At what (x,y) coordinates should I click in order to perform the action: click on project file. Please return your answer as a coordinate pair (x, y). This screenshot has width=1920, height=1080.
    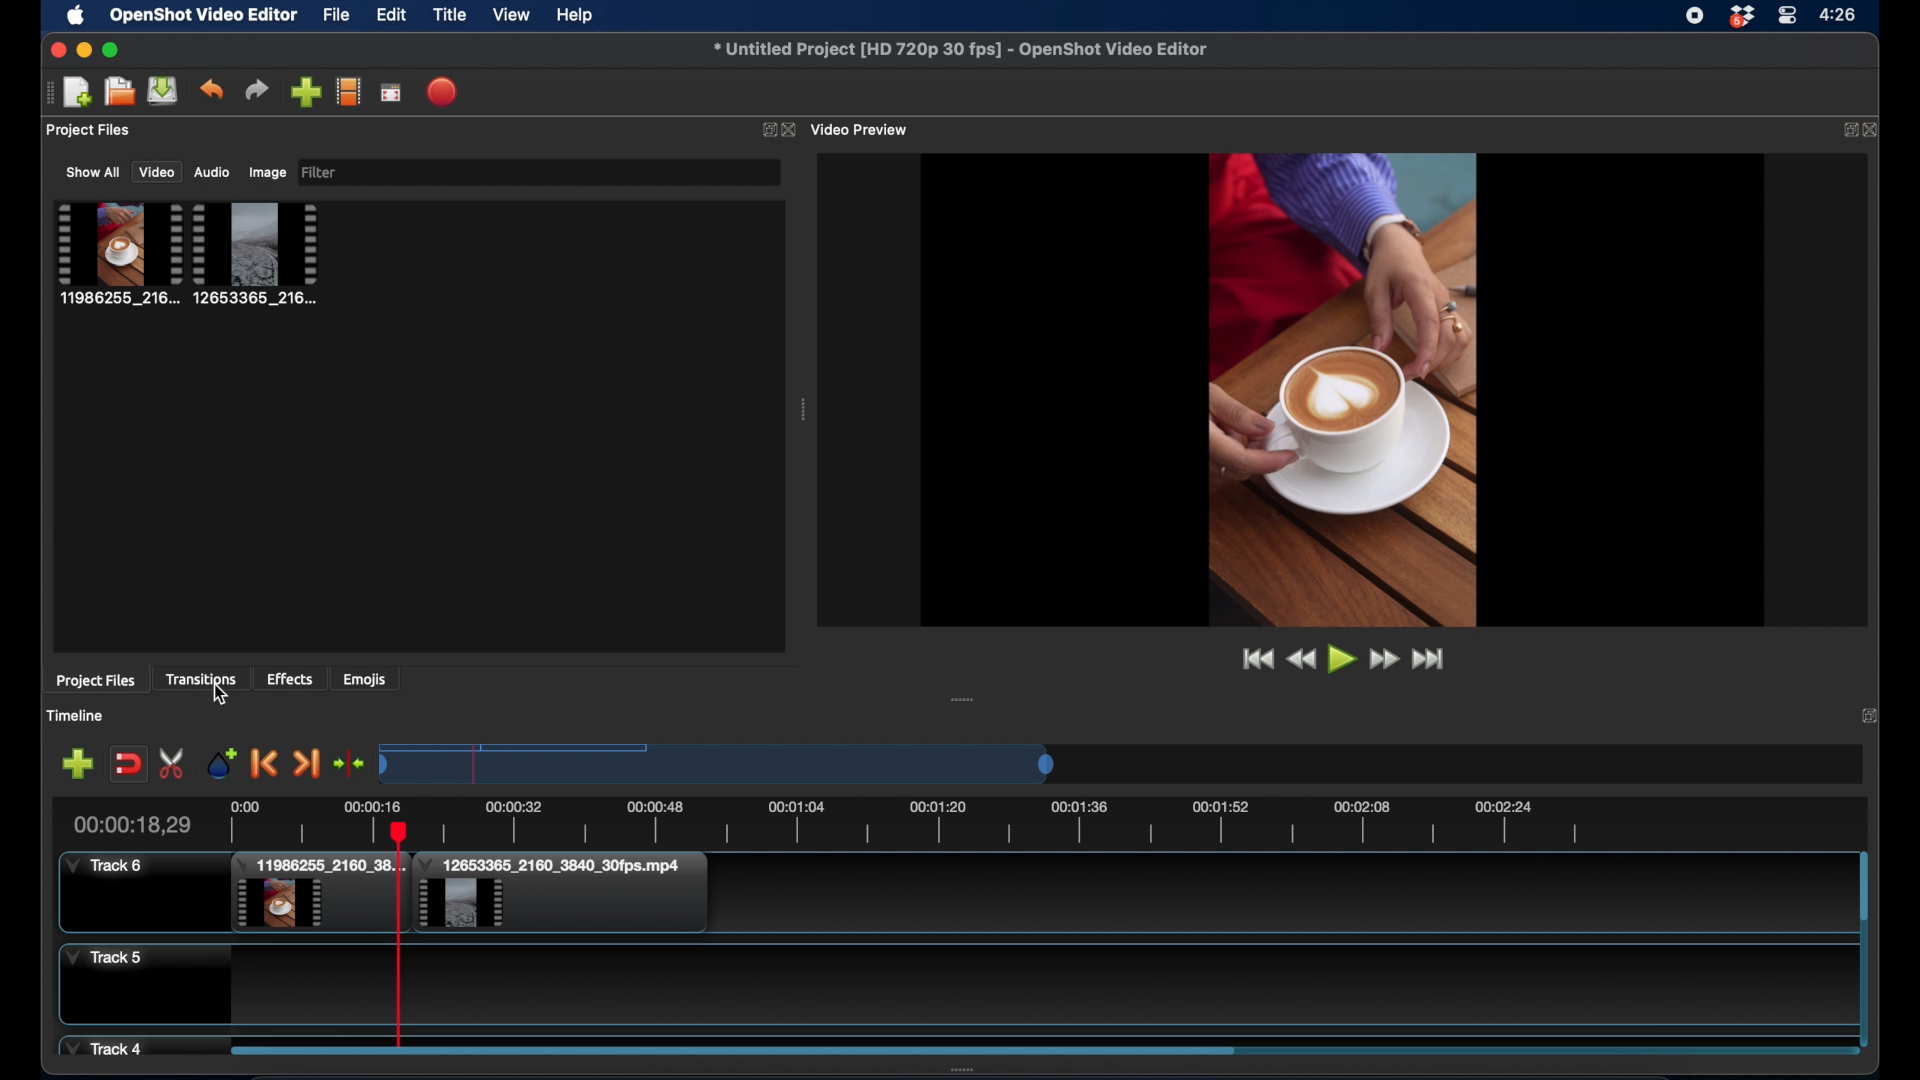
    Looking at the image, I should click on (117, 253).